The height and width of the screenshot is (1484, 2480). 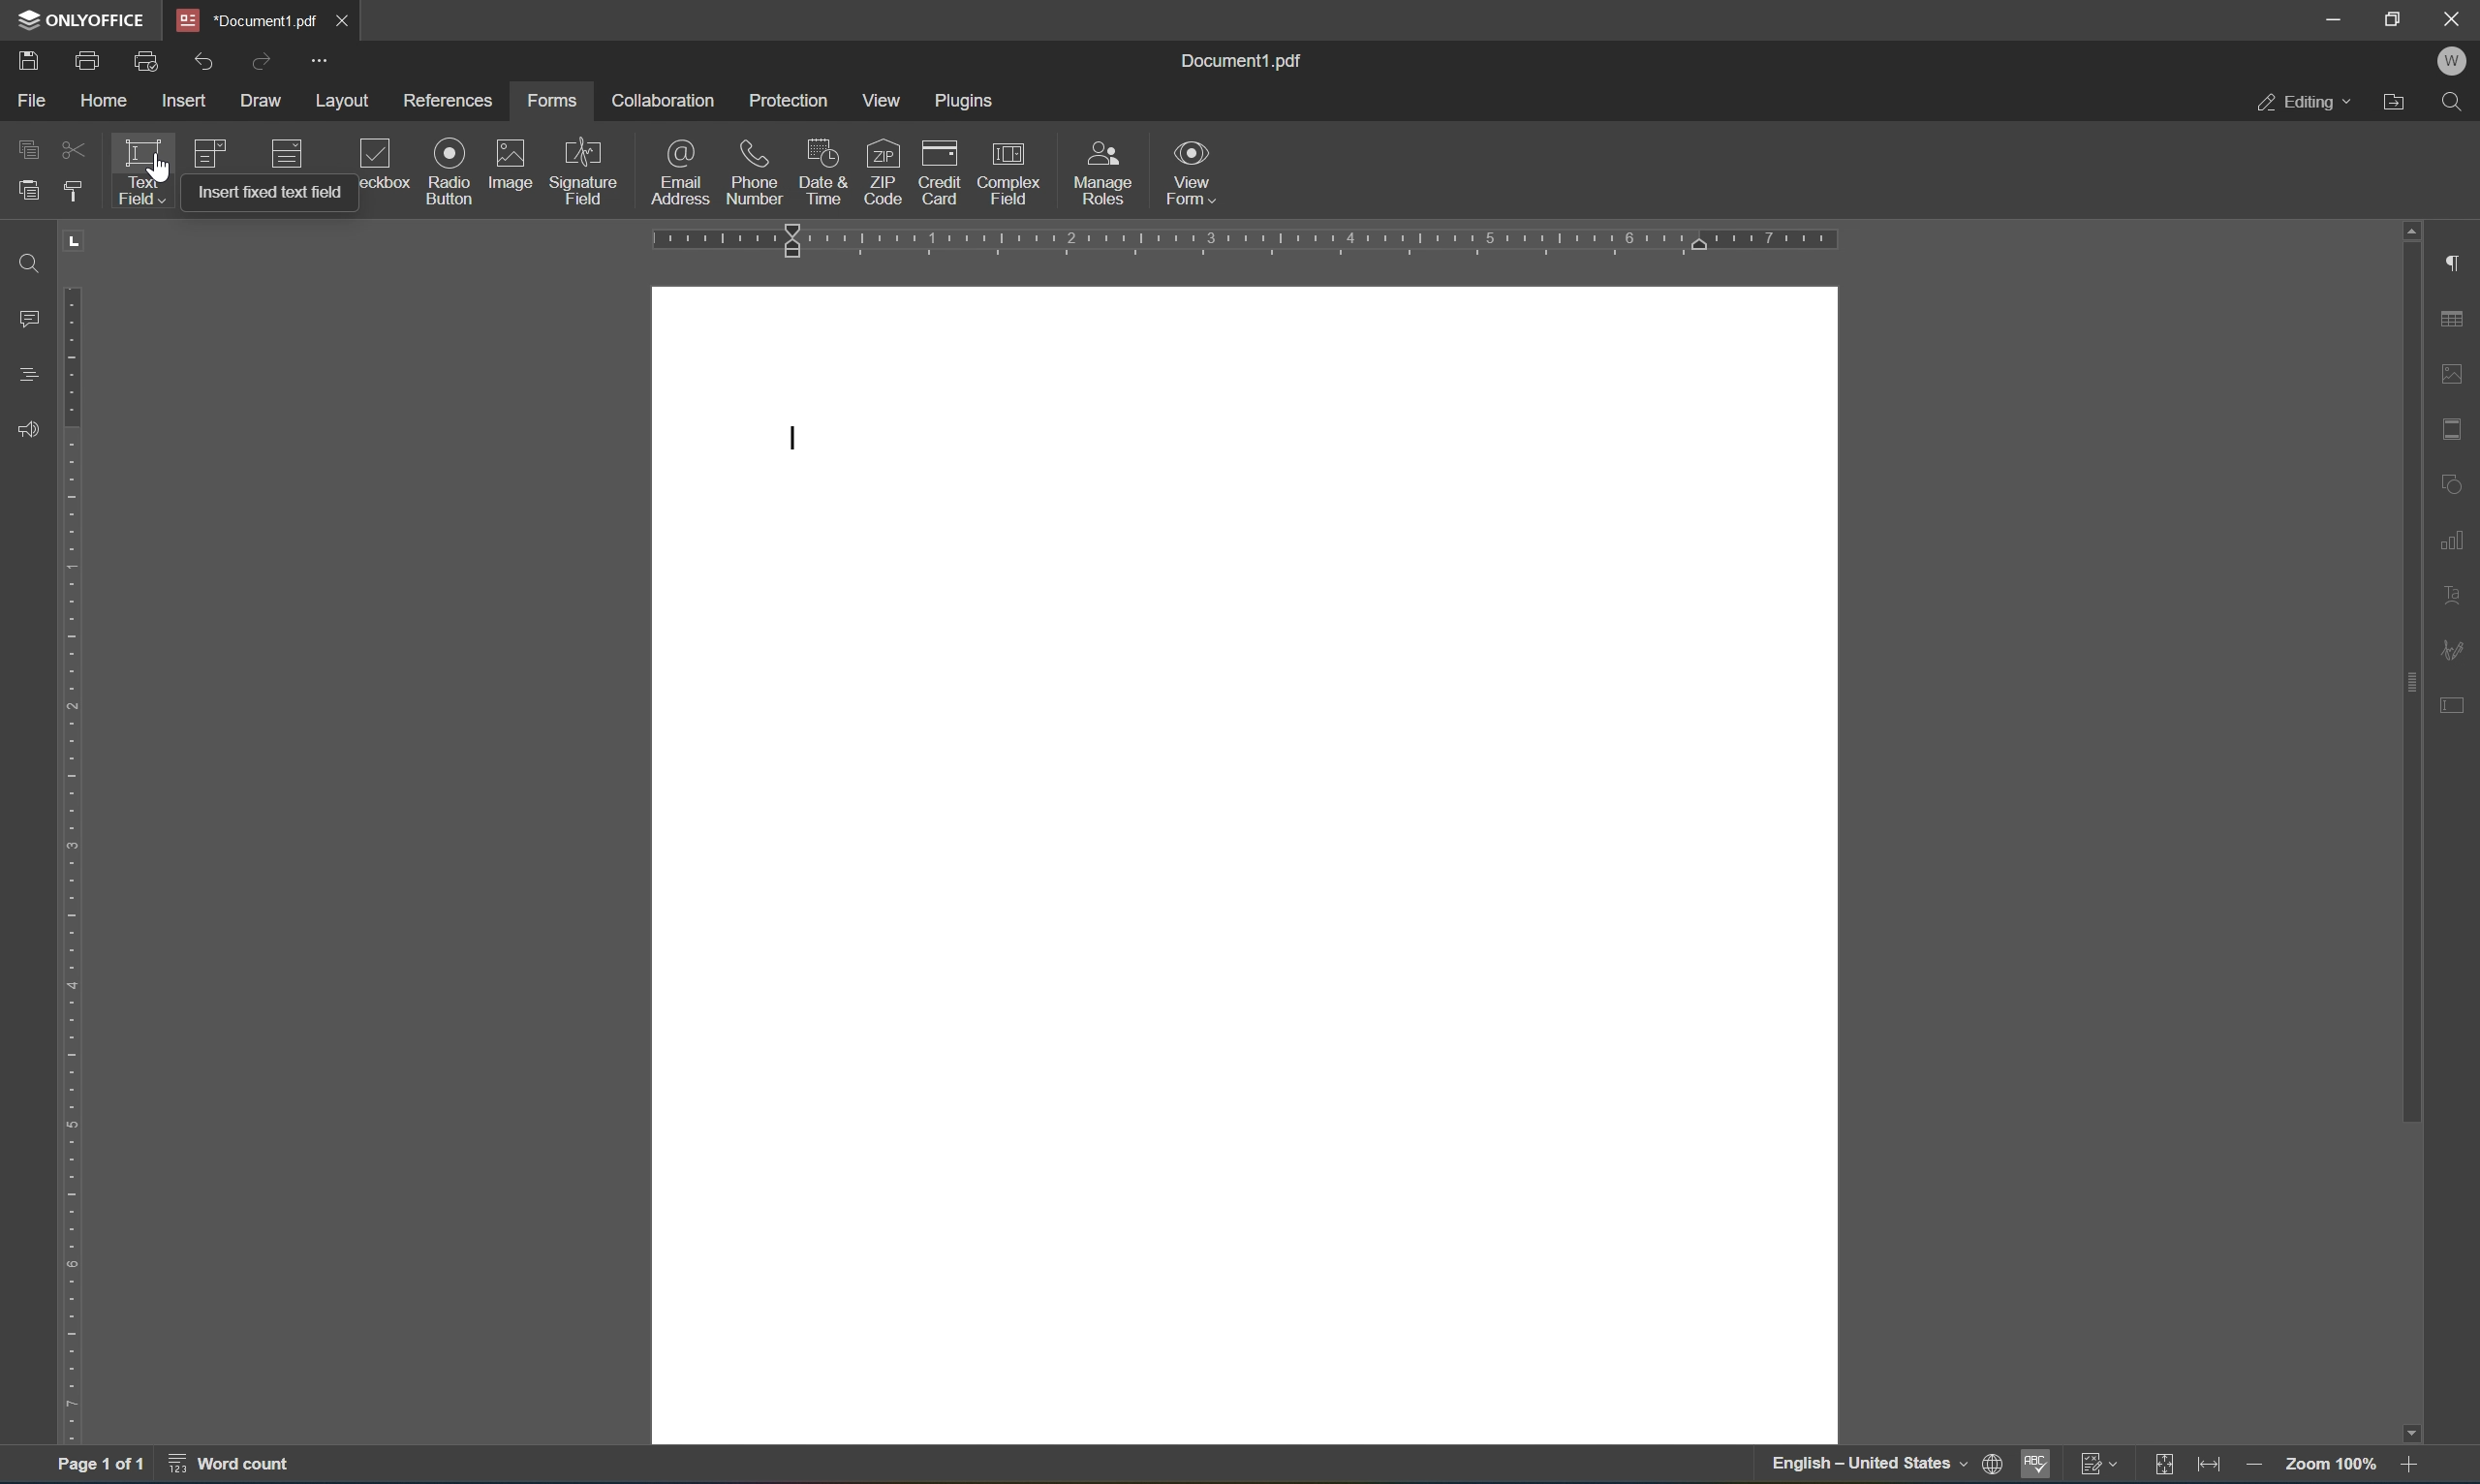 What do you see at coordinates (1104, 171) in the screenshot?
I see `manage roles` at bounding box center [1104, 171].